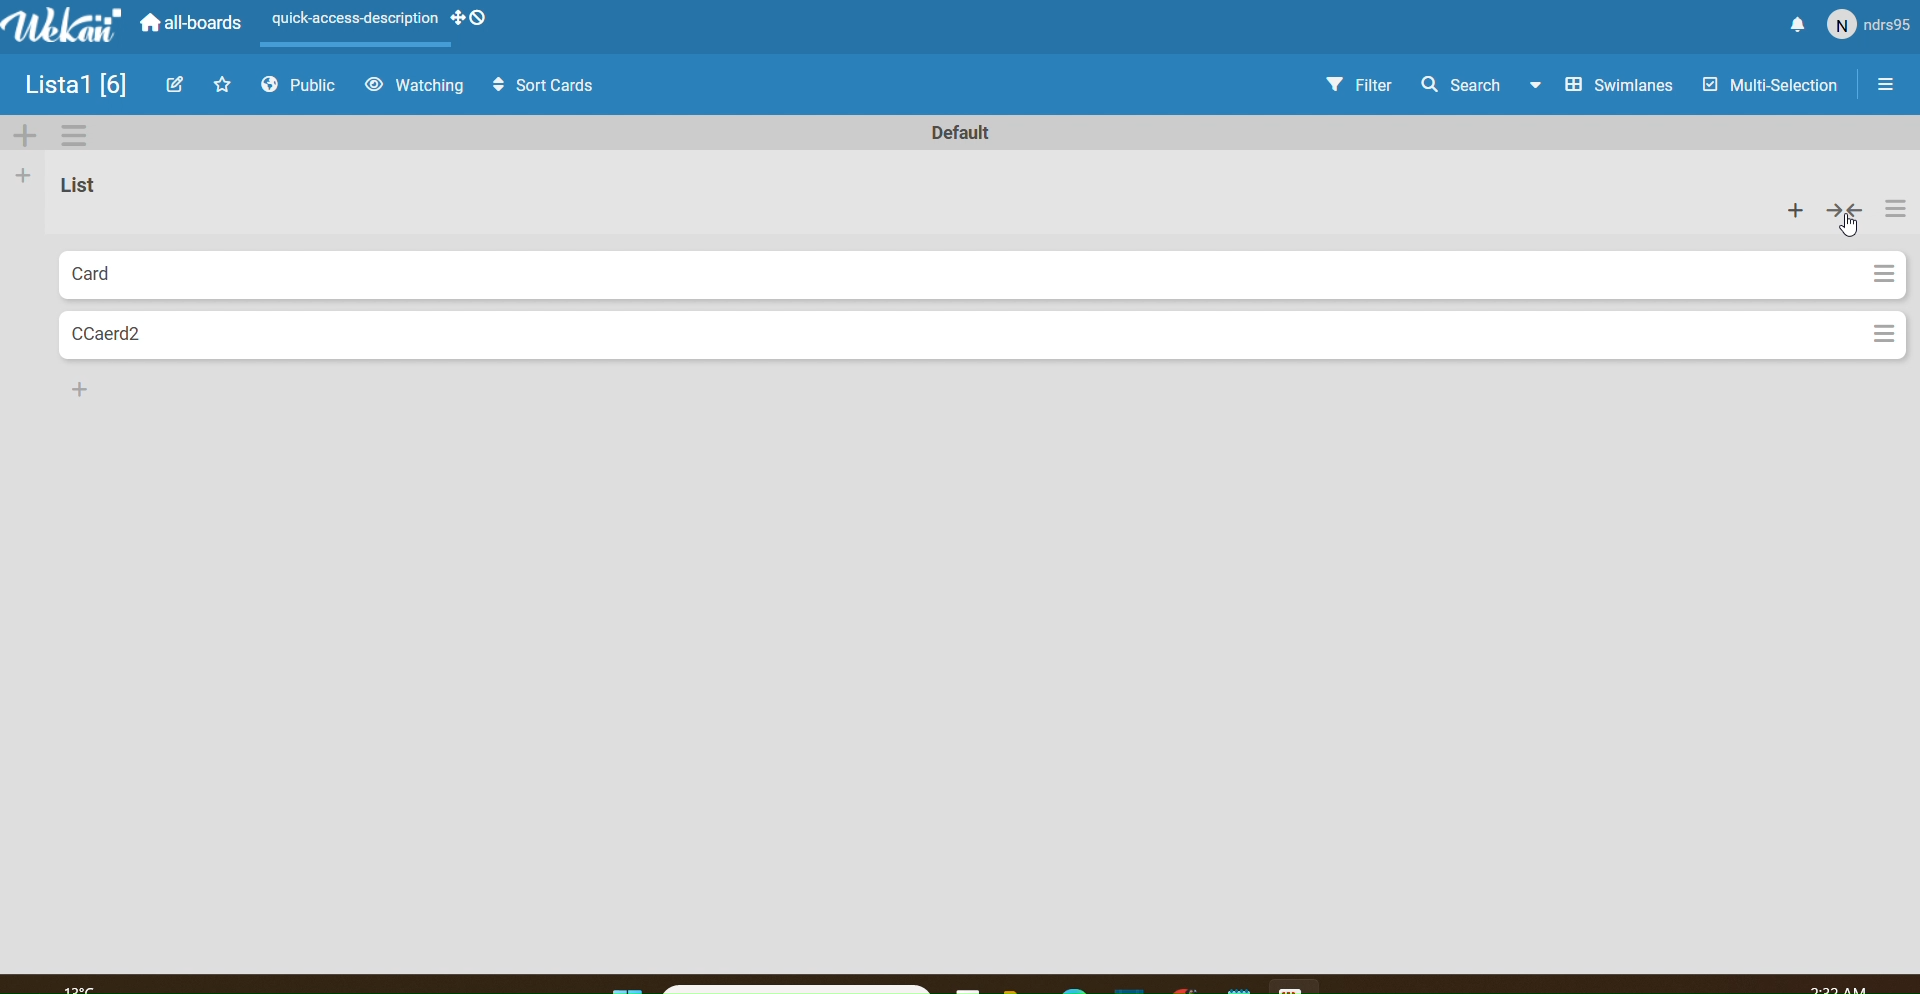 The height and width of the screenshot is (994, 1920). I want to click on Public, so click(302, 84).